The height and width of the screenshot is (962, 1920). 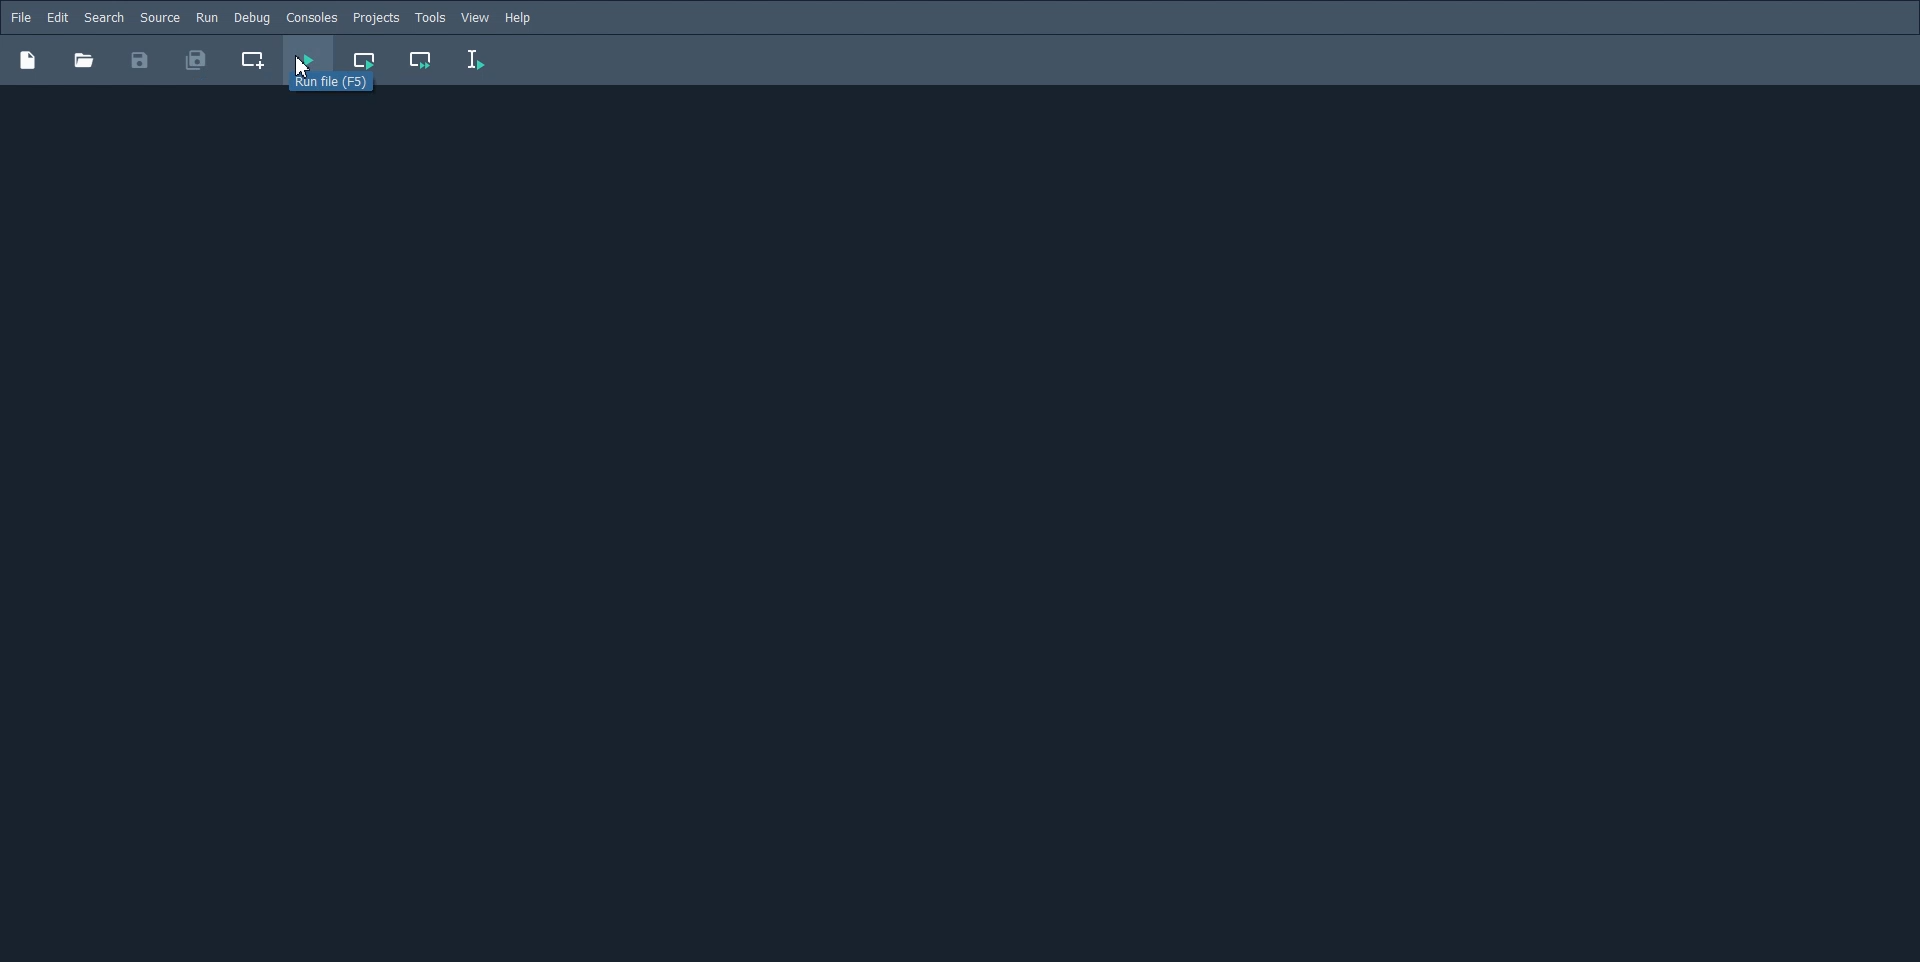 What do you see at coordinates (311, 18) in the screenshot?
I see `Console` at bounding box center [311, 18].